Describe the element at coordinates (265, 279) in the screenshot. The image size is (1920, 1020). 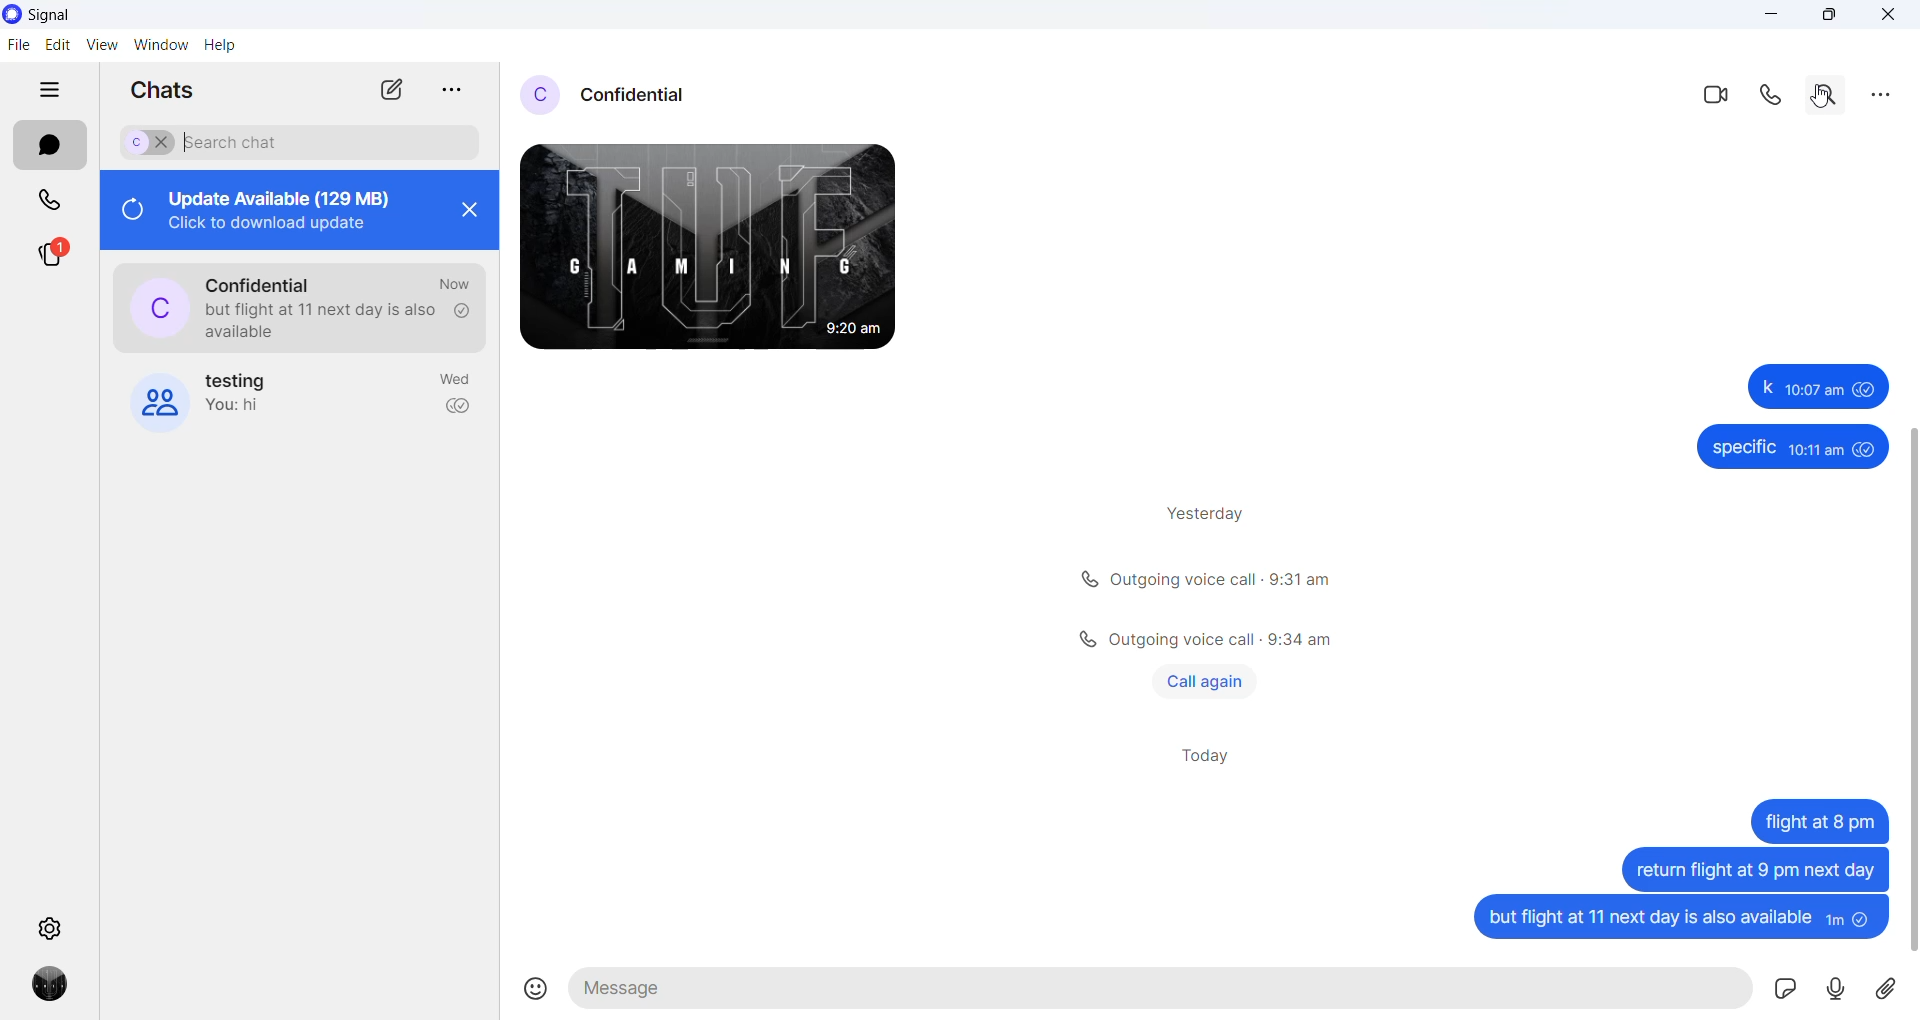
I see `contact name` at that location.